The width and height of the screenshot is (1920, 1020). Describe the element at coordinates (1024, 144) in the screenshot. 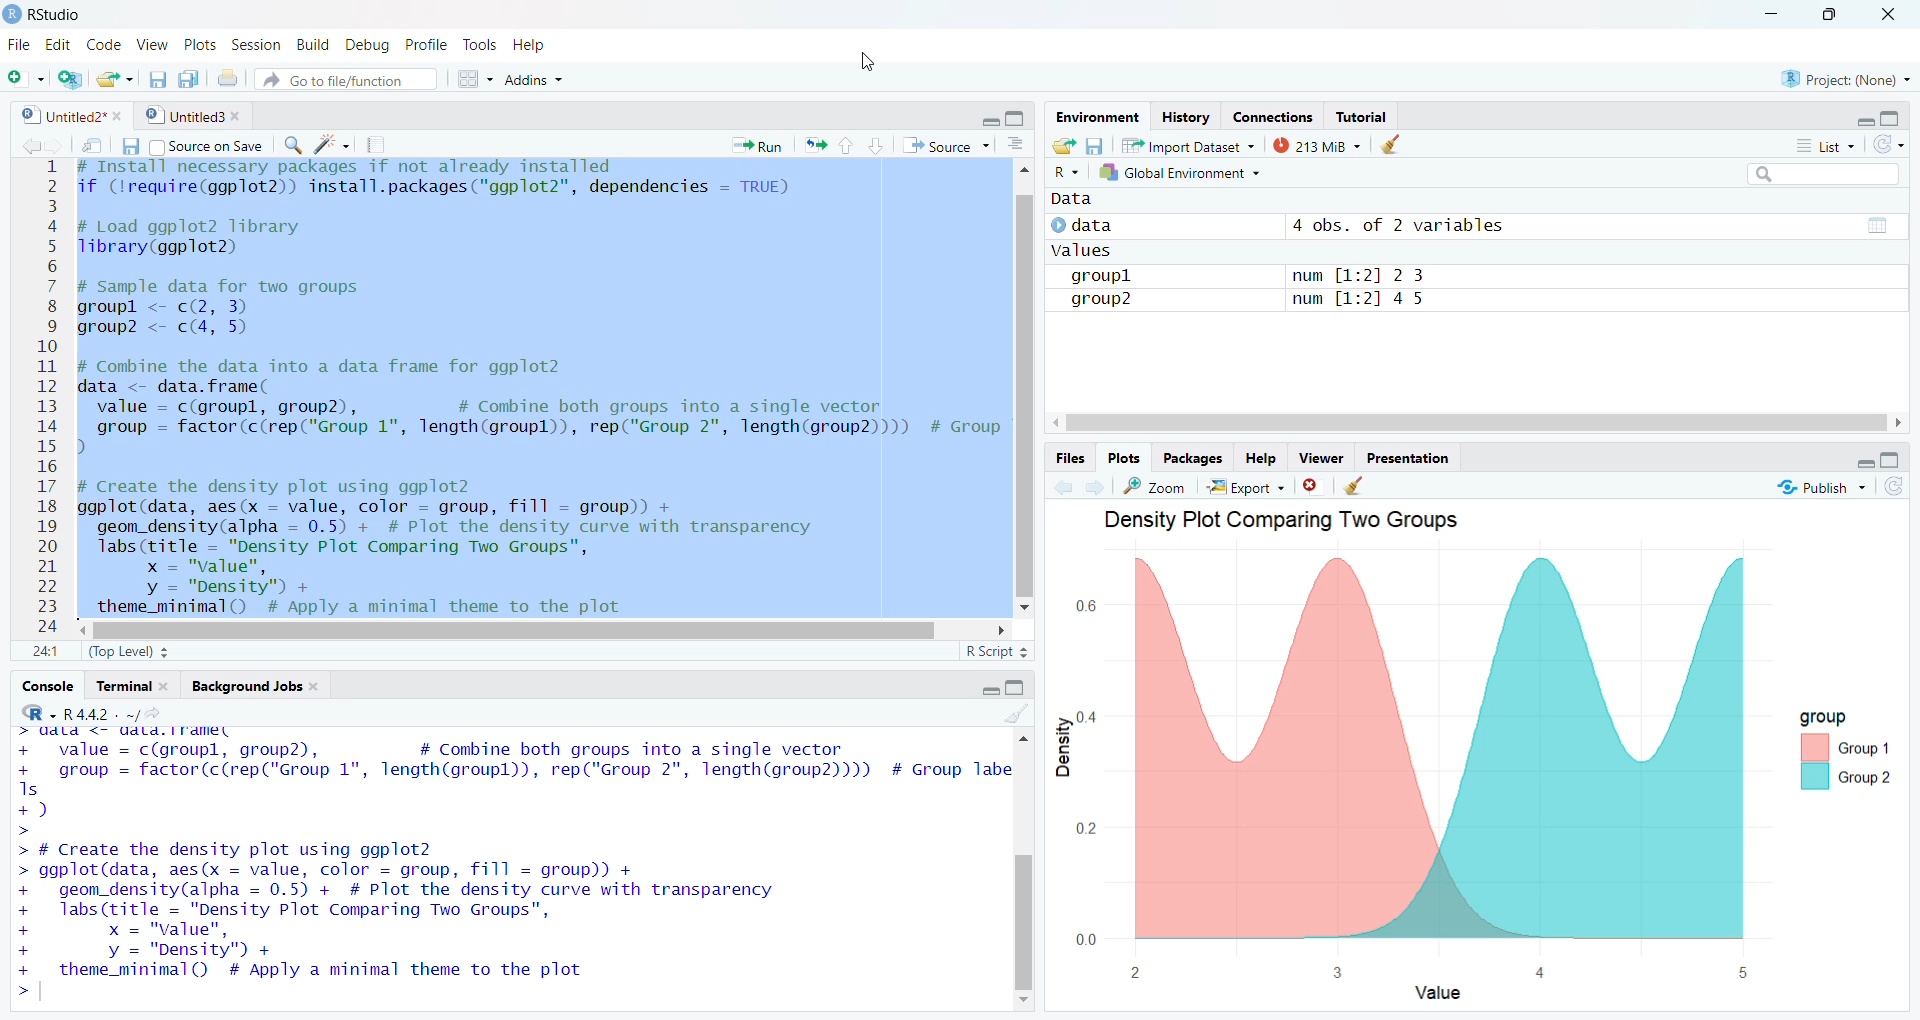

I see `` at that location.